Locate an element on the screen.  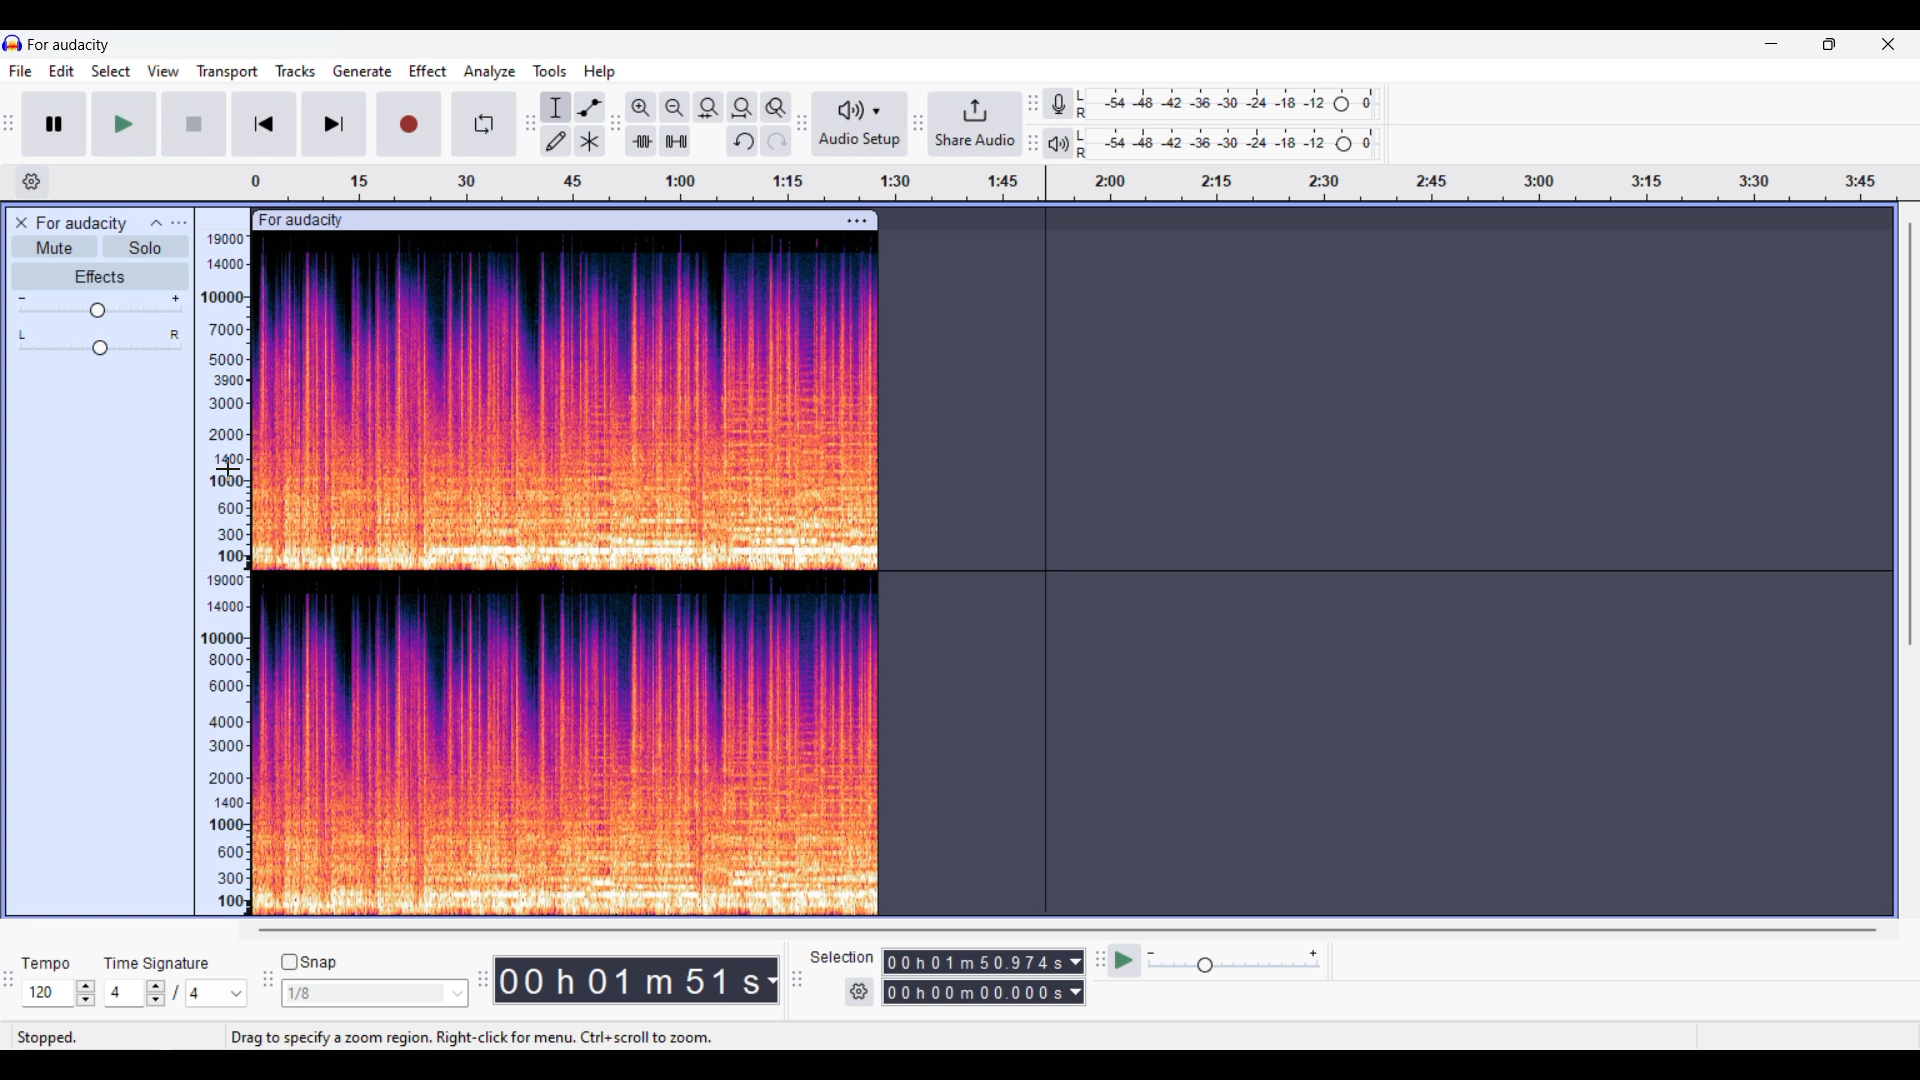
track spectogram is located at coordinates (566, 575).